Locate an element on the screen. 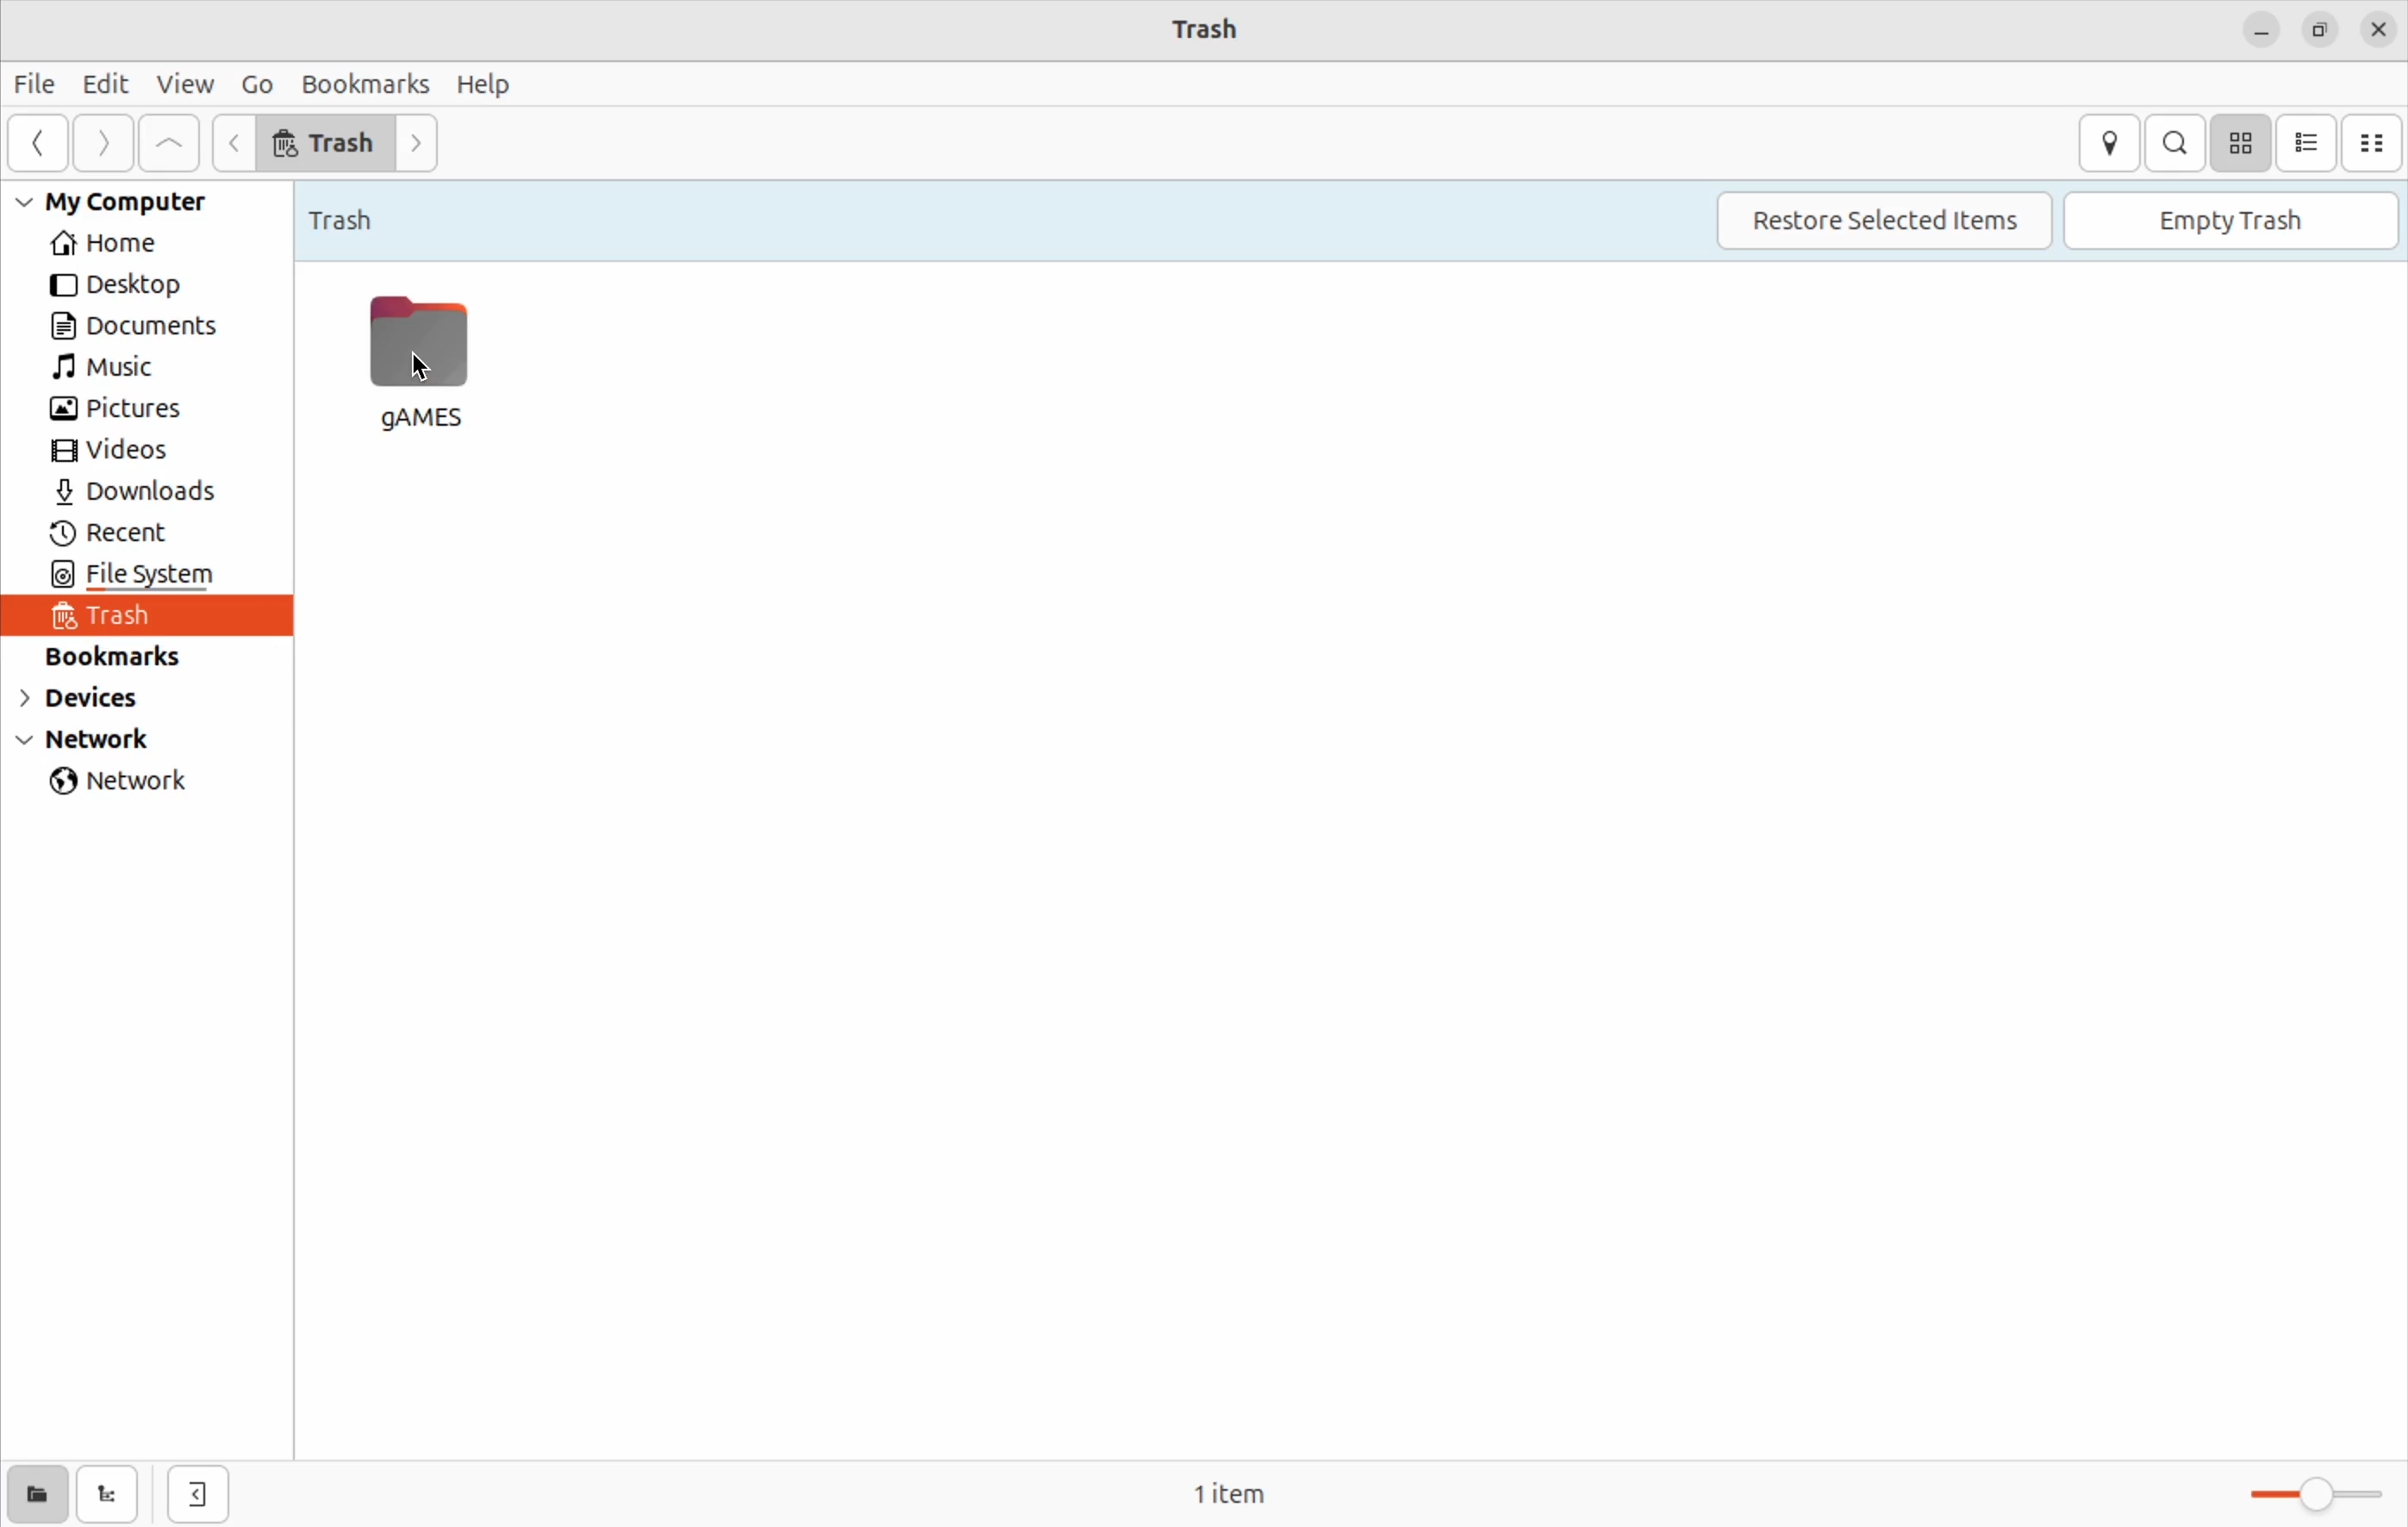 The width and height of the screenshot is (2408, 1527). network is located at coordinates (130, 784).